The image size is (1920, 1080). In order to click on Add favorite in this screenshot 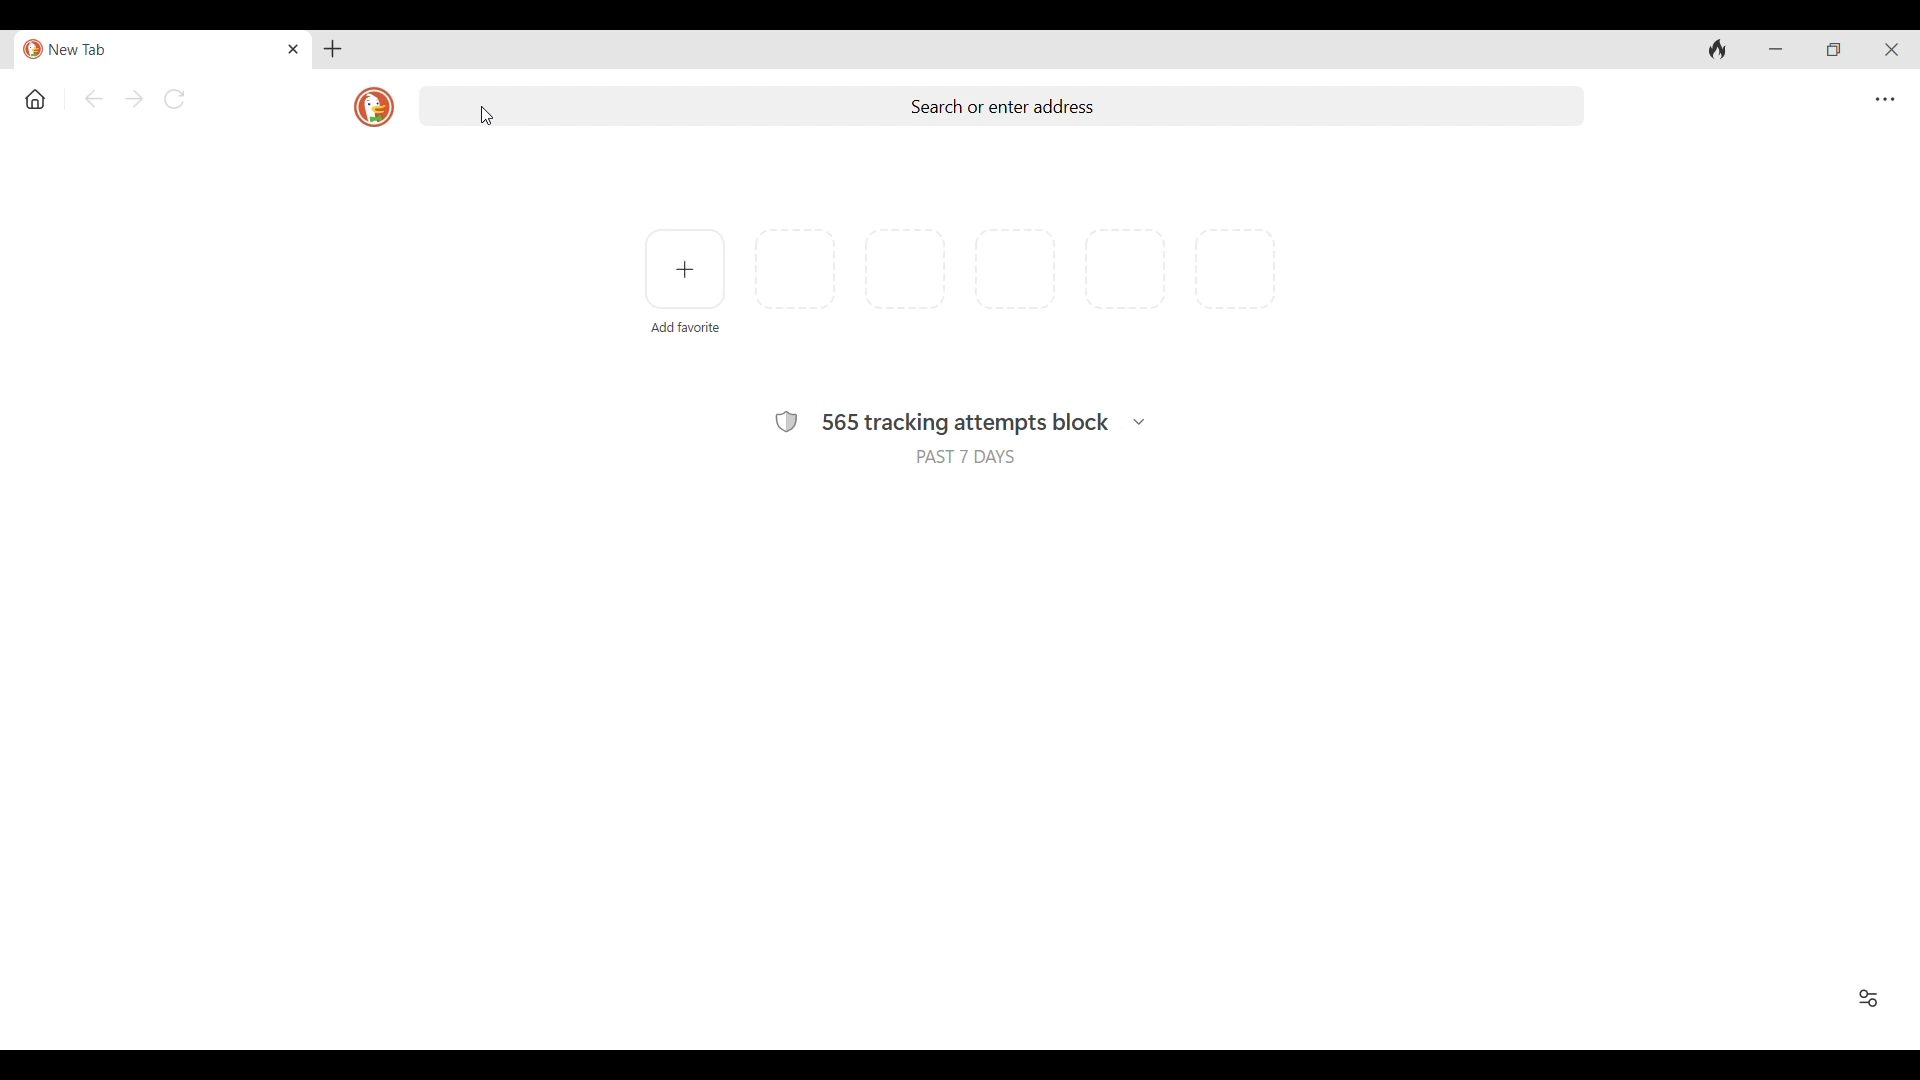, I will do `click(686, 328)`.